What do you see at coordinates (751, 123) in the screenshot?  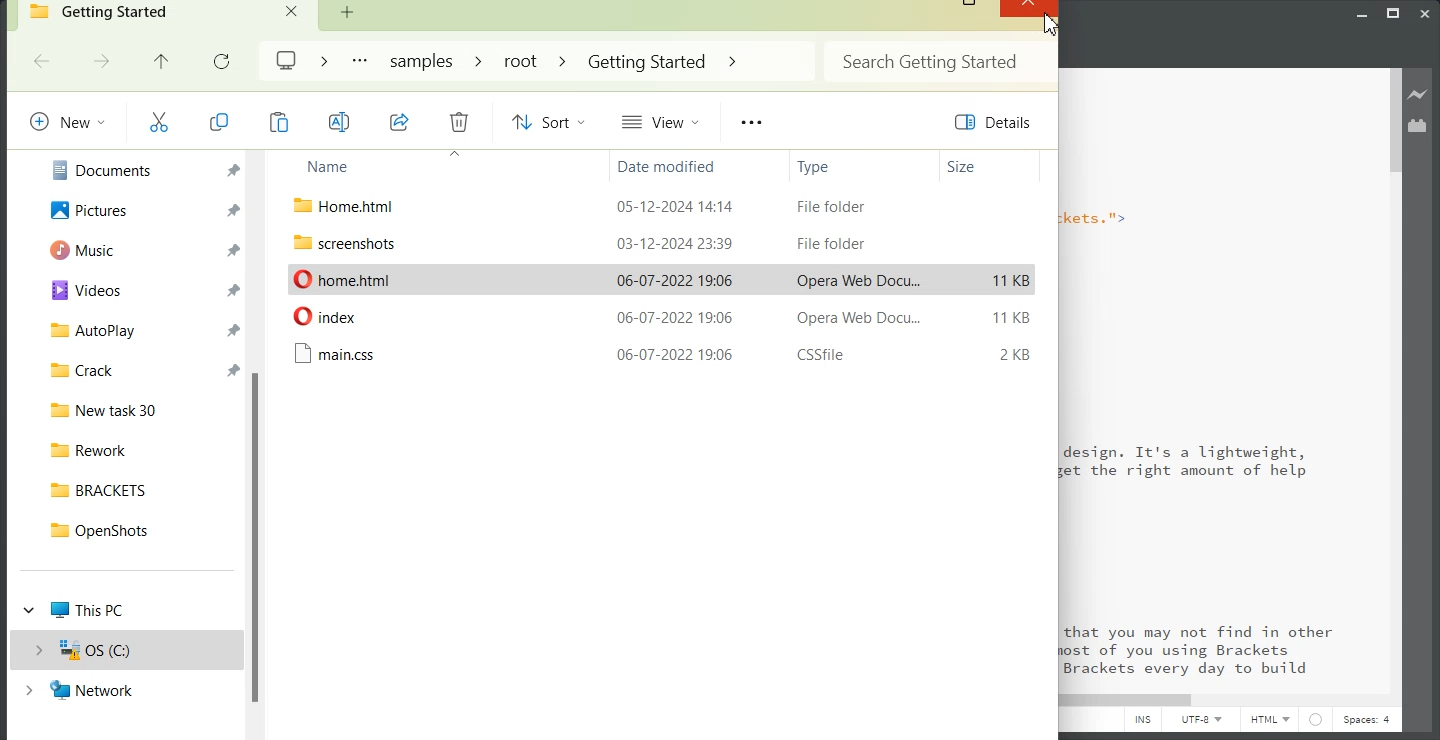 I see `More` at bounding box center [751, 123].